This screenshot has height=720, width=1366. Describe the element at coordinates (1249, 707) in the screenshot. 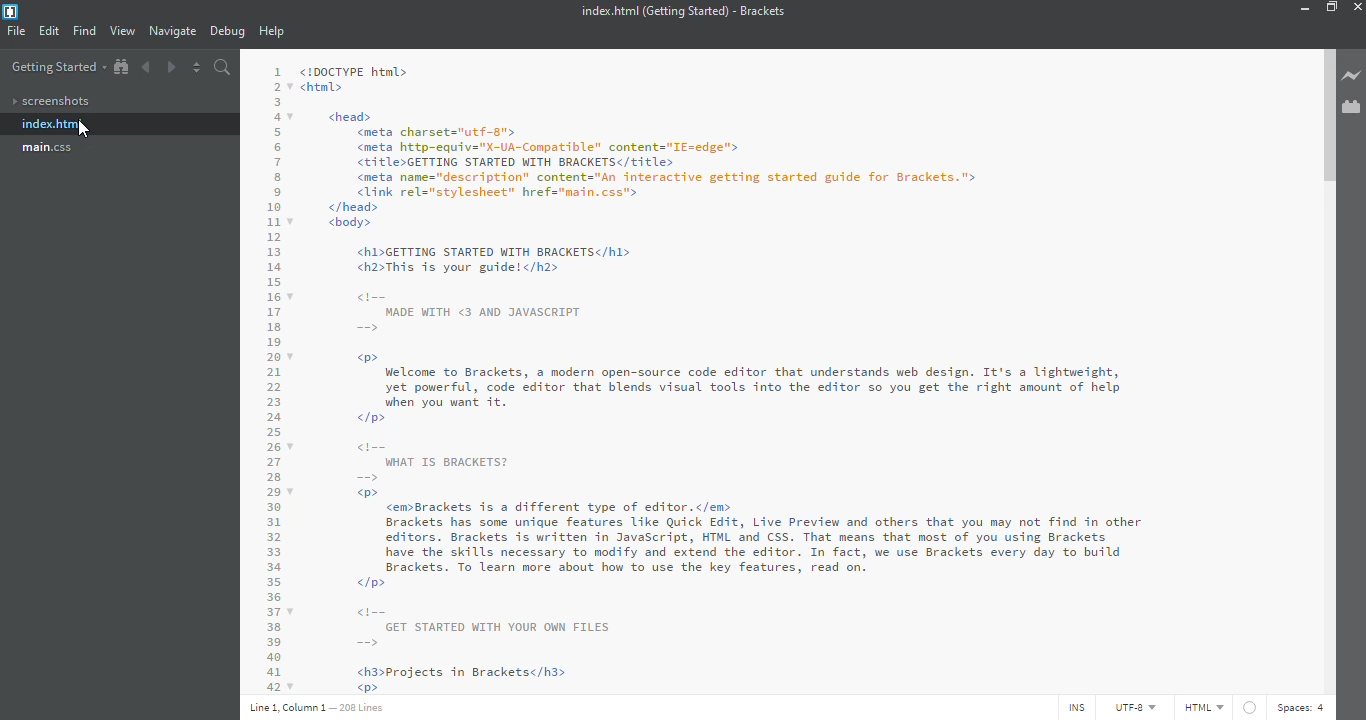

I see `linter` at that location.